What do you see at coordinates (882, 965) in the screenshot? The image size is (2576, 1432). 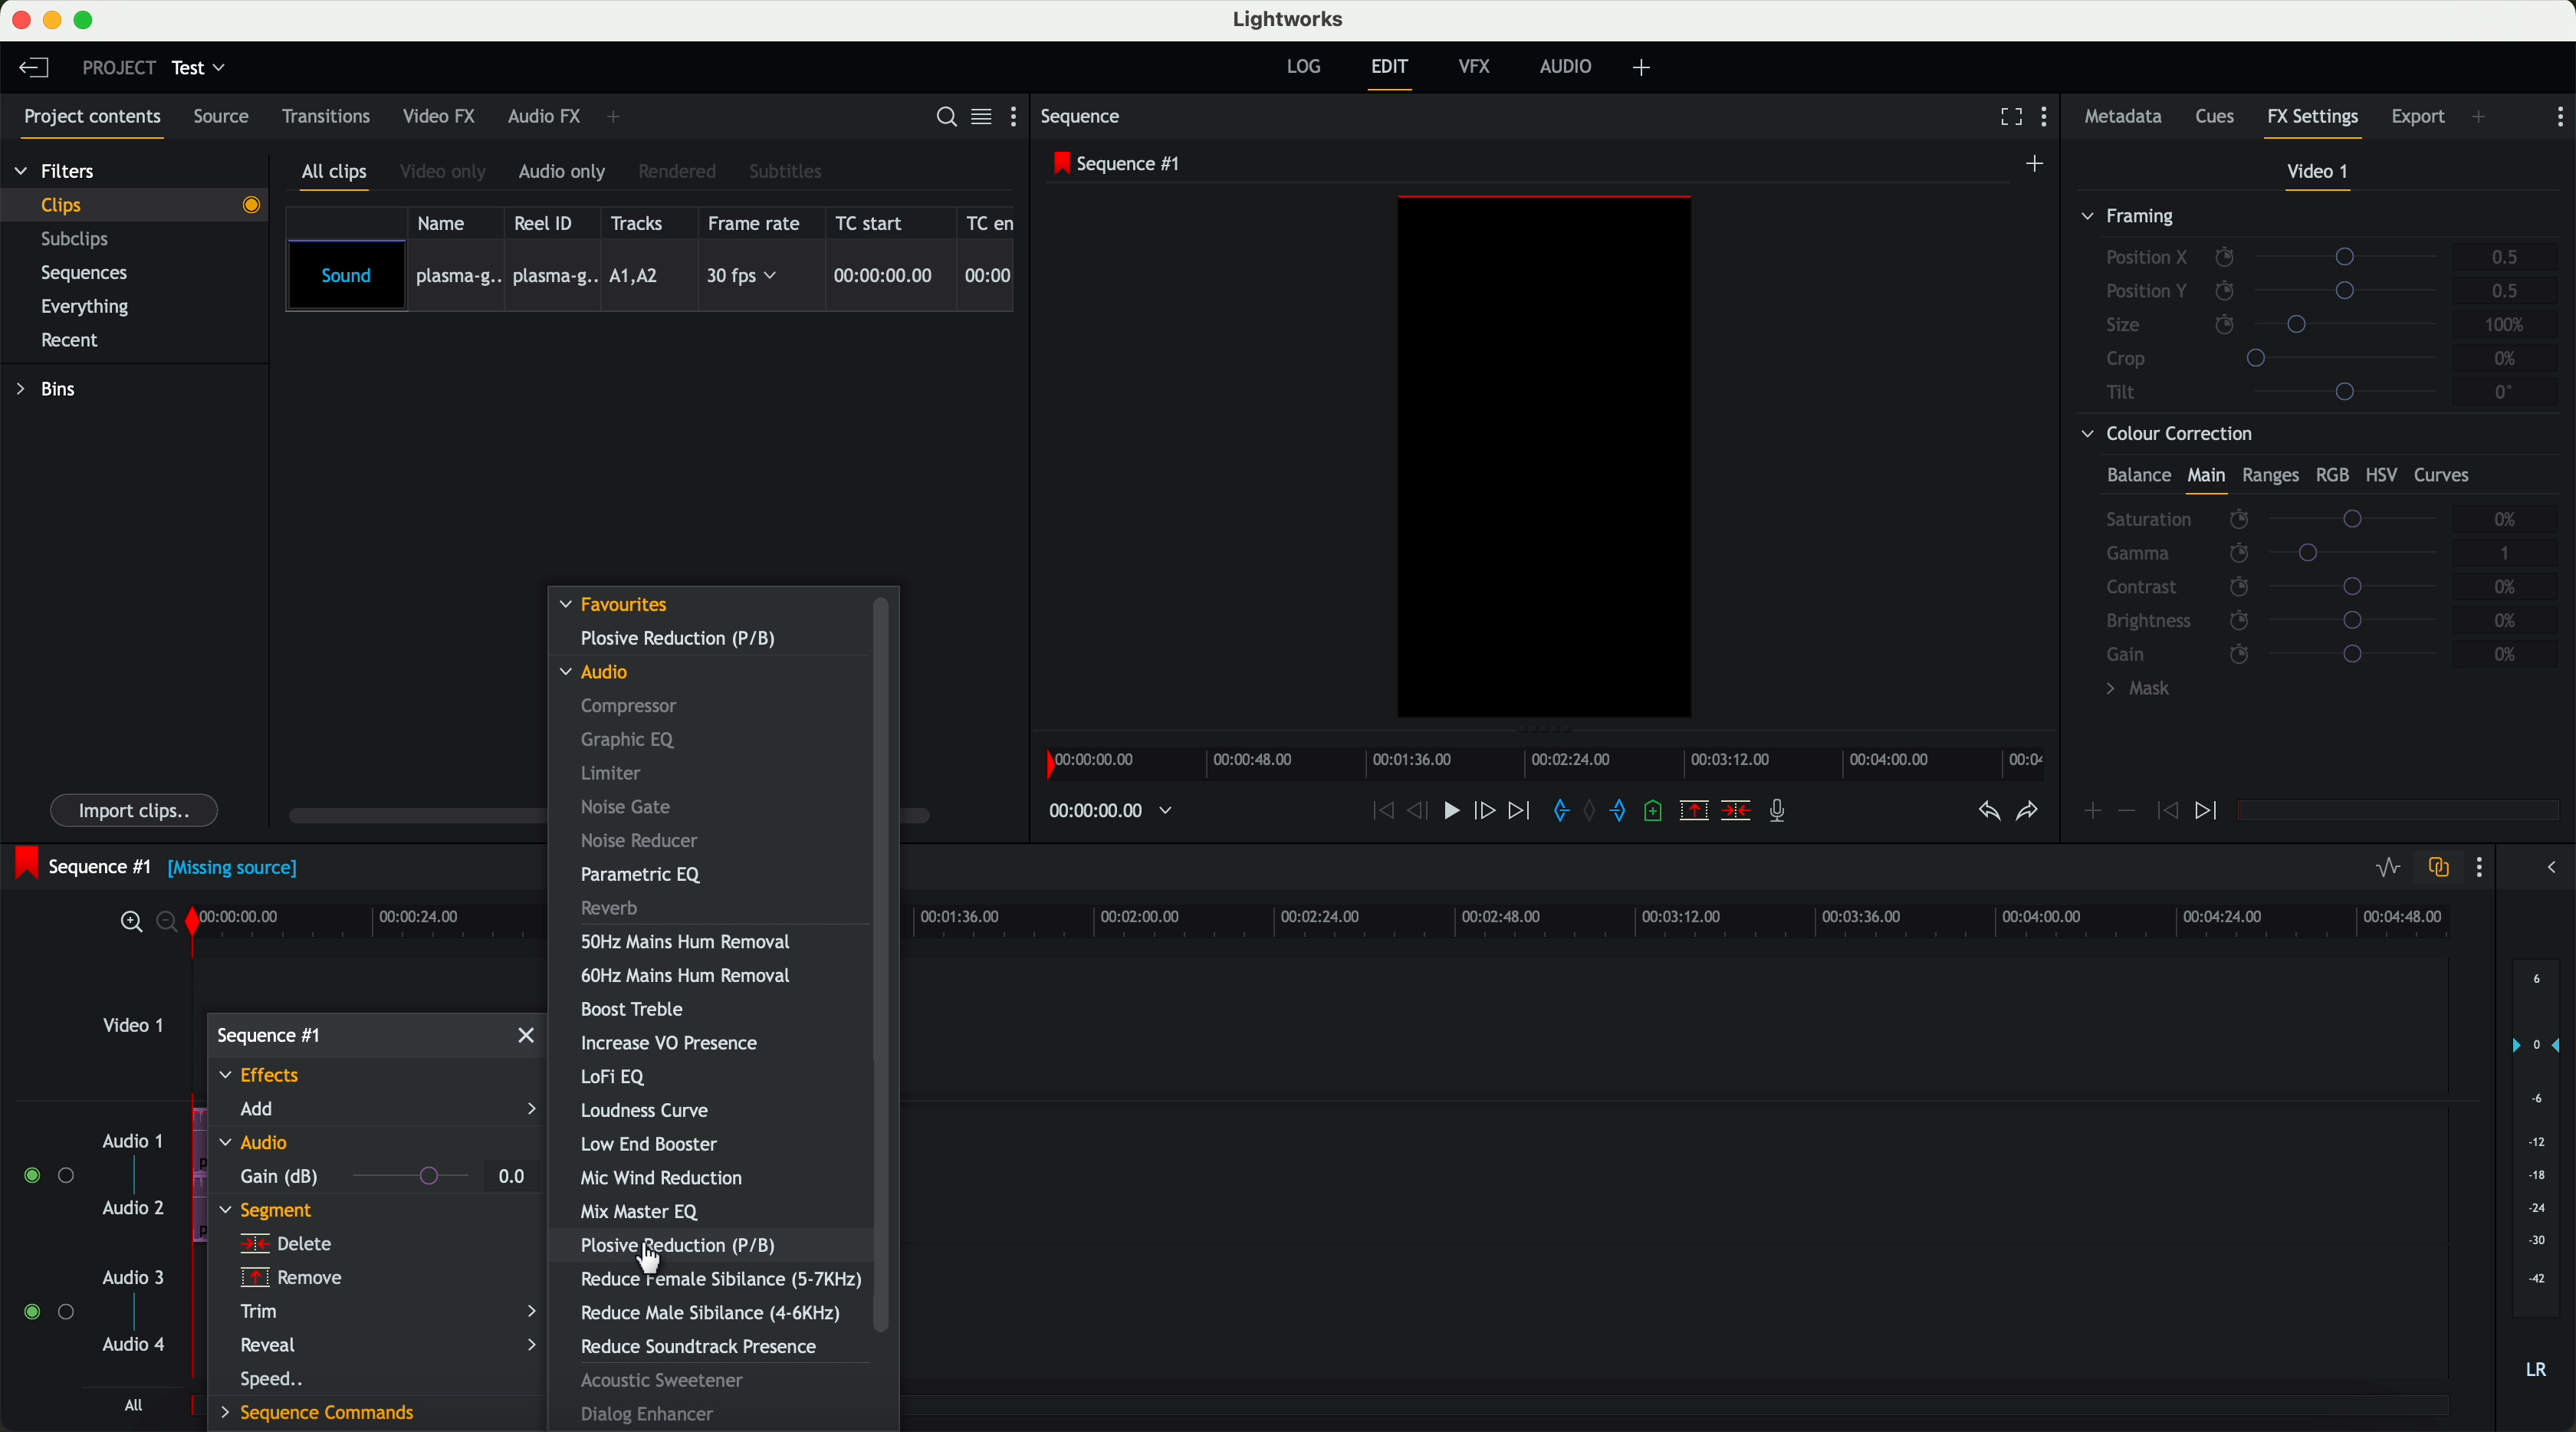 I see `scroll bar` at bounding box center [882, 965].